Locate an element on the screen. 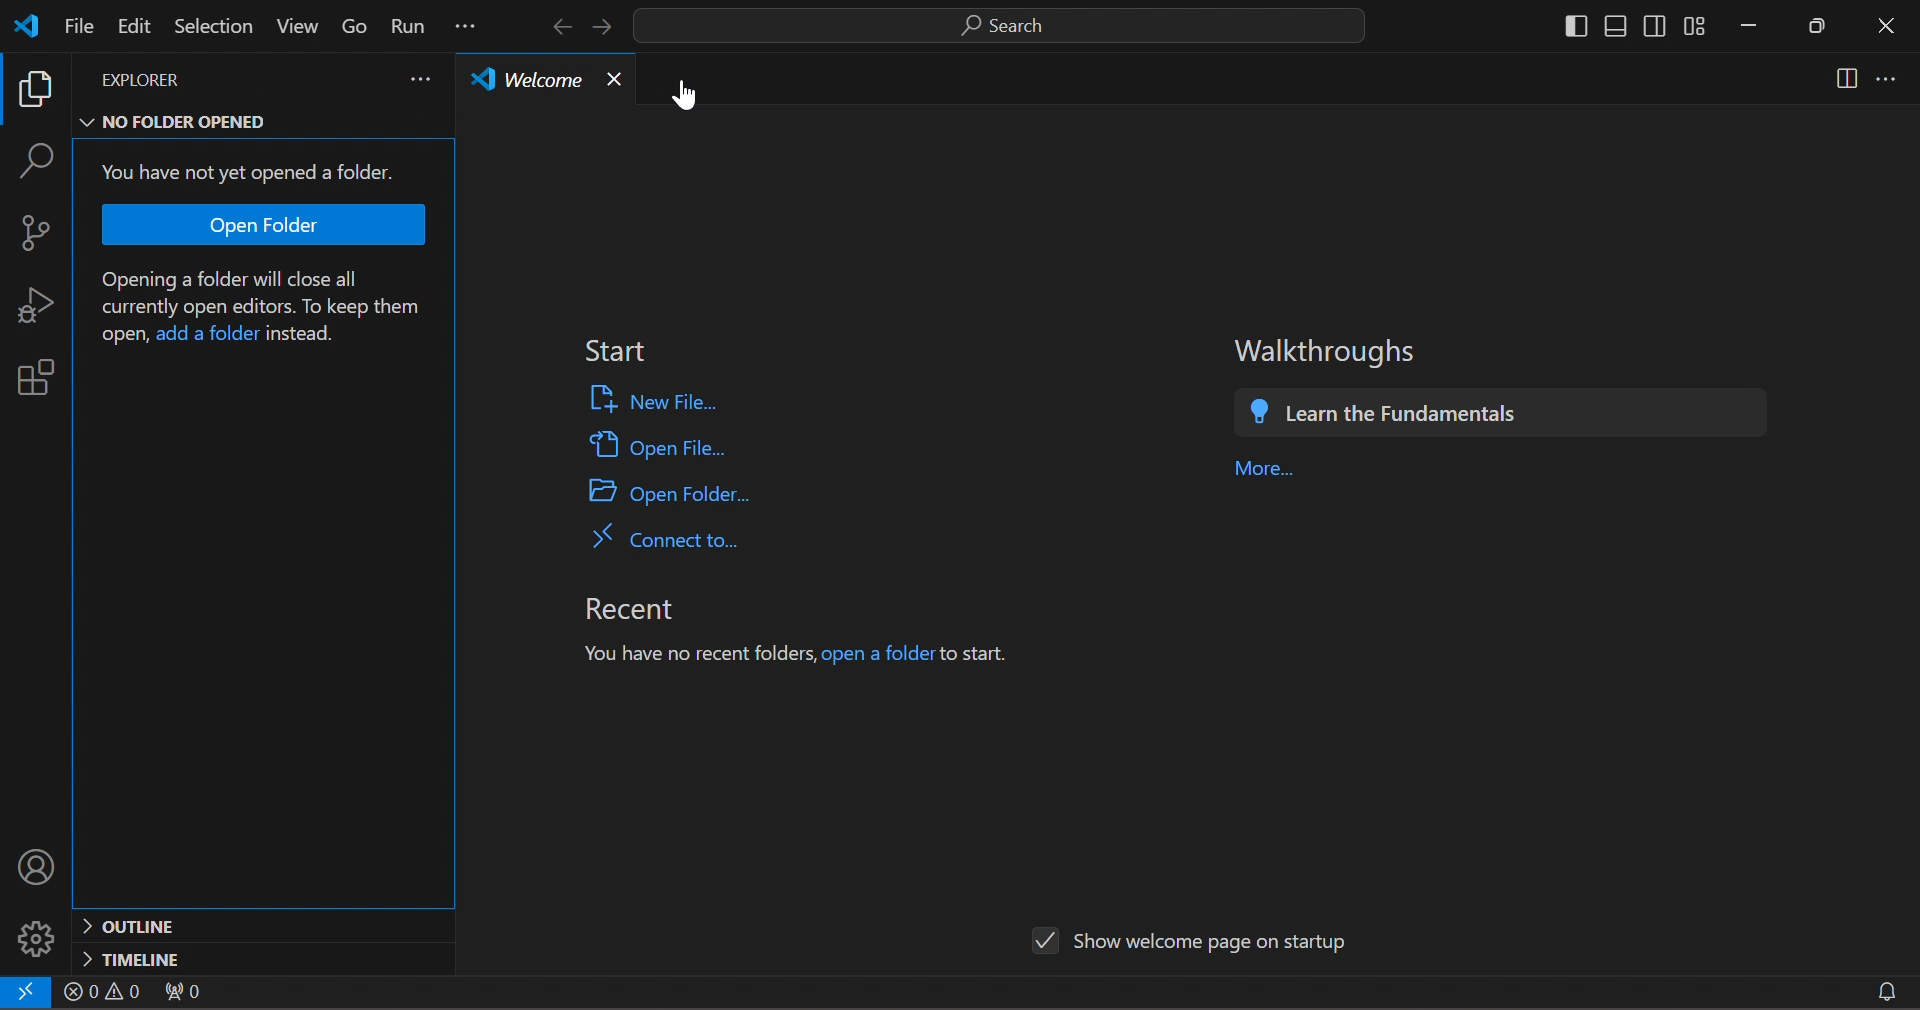 The width and height of the screenshot is (1920, 1010). run is located at coordinates (411, 22).